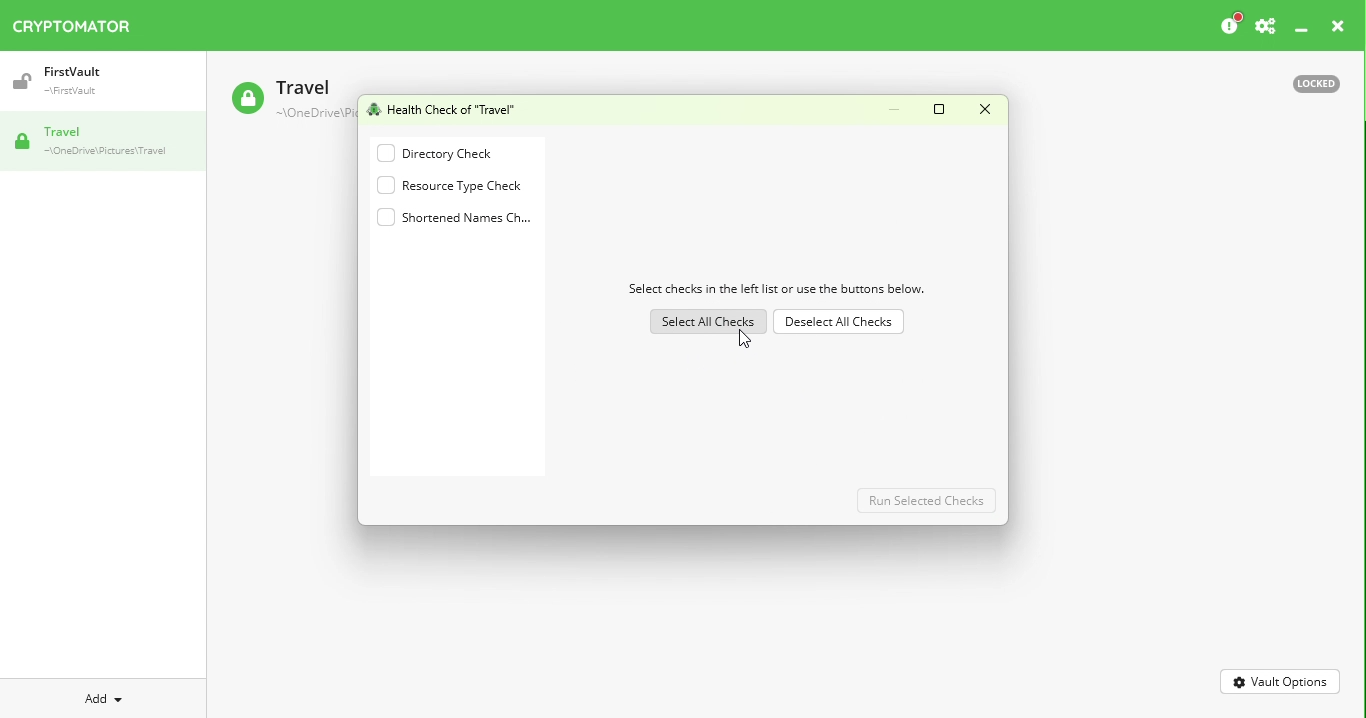 The image size is (1366, 718). Describe the element at coordinates (287, 96) in the screenshot. I see `Travel` at that location.